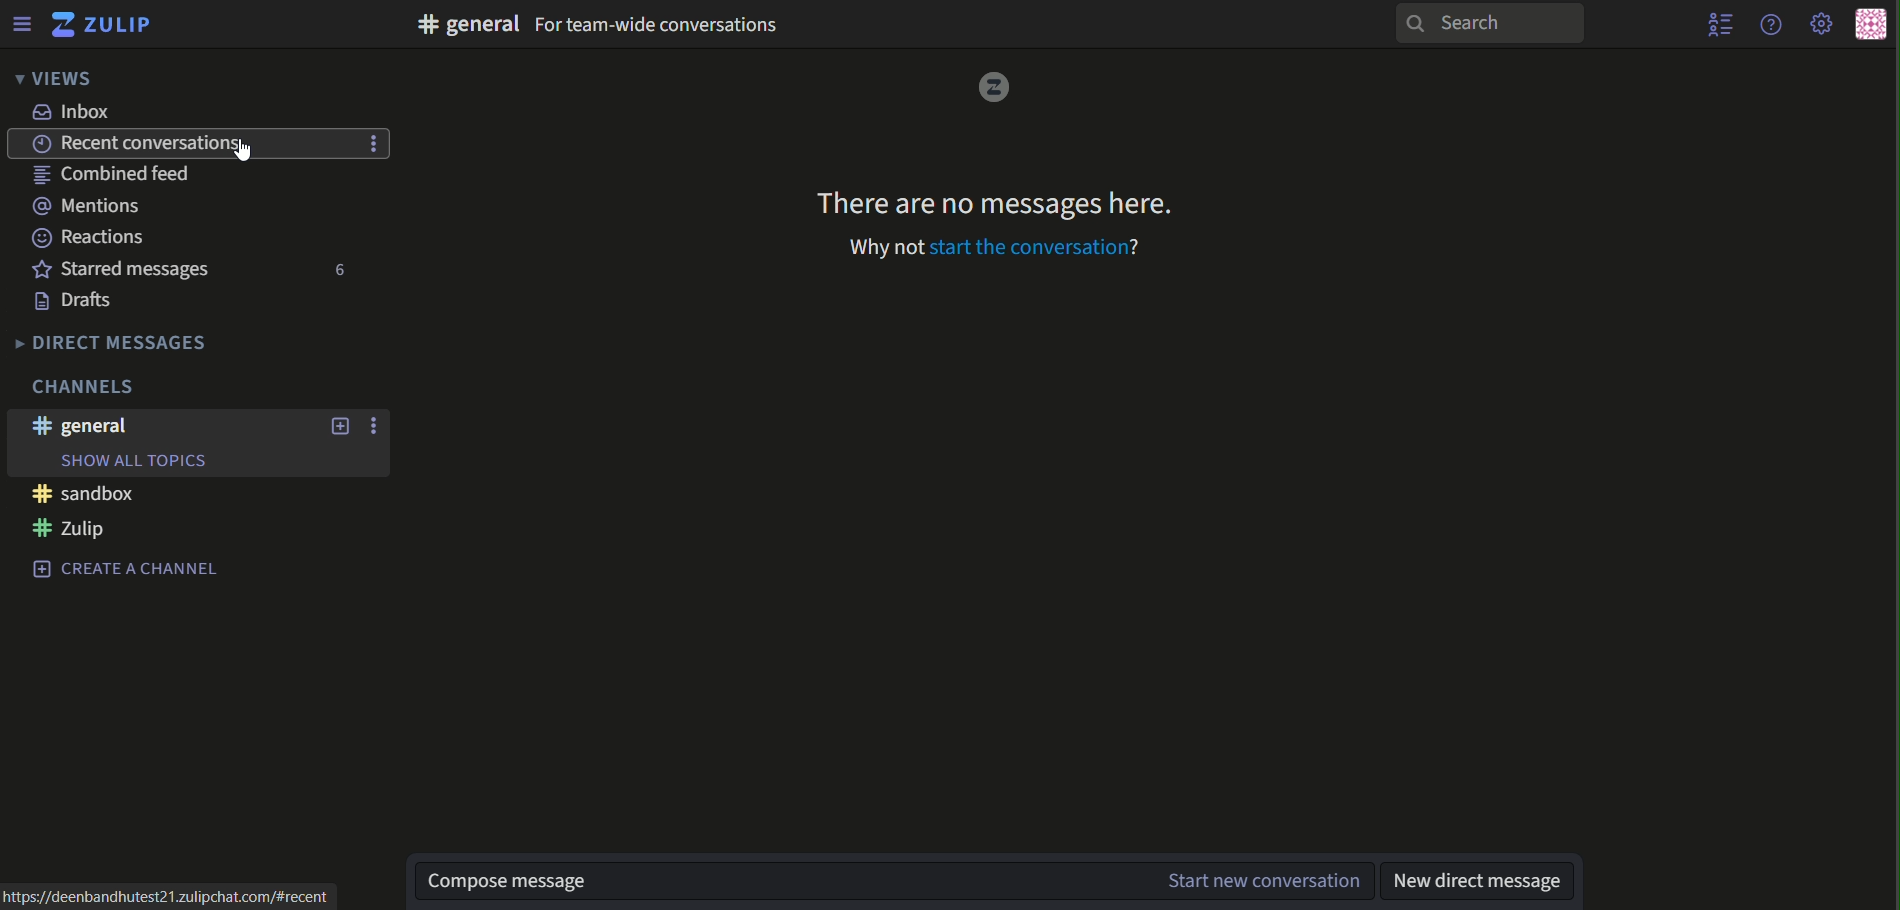 This screenshot has height=910, width=1900. What do you see at coordinates (1002, 247) in the screenshot?
I see `start the conversation` at bounding box center [1002, 247].